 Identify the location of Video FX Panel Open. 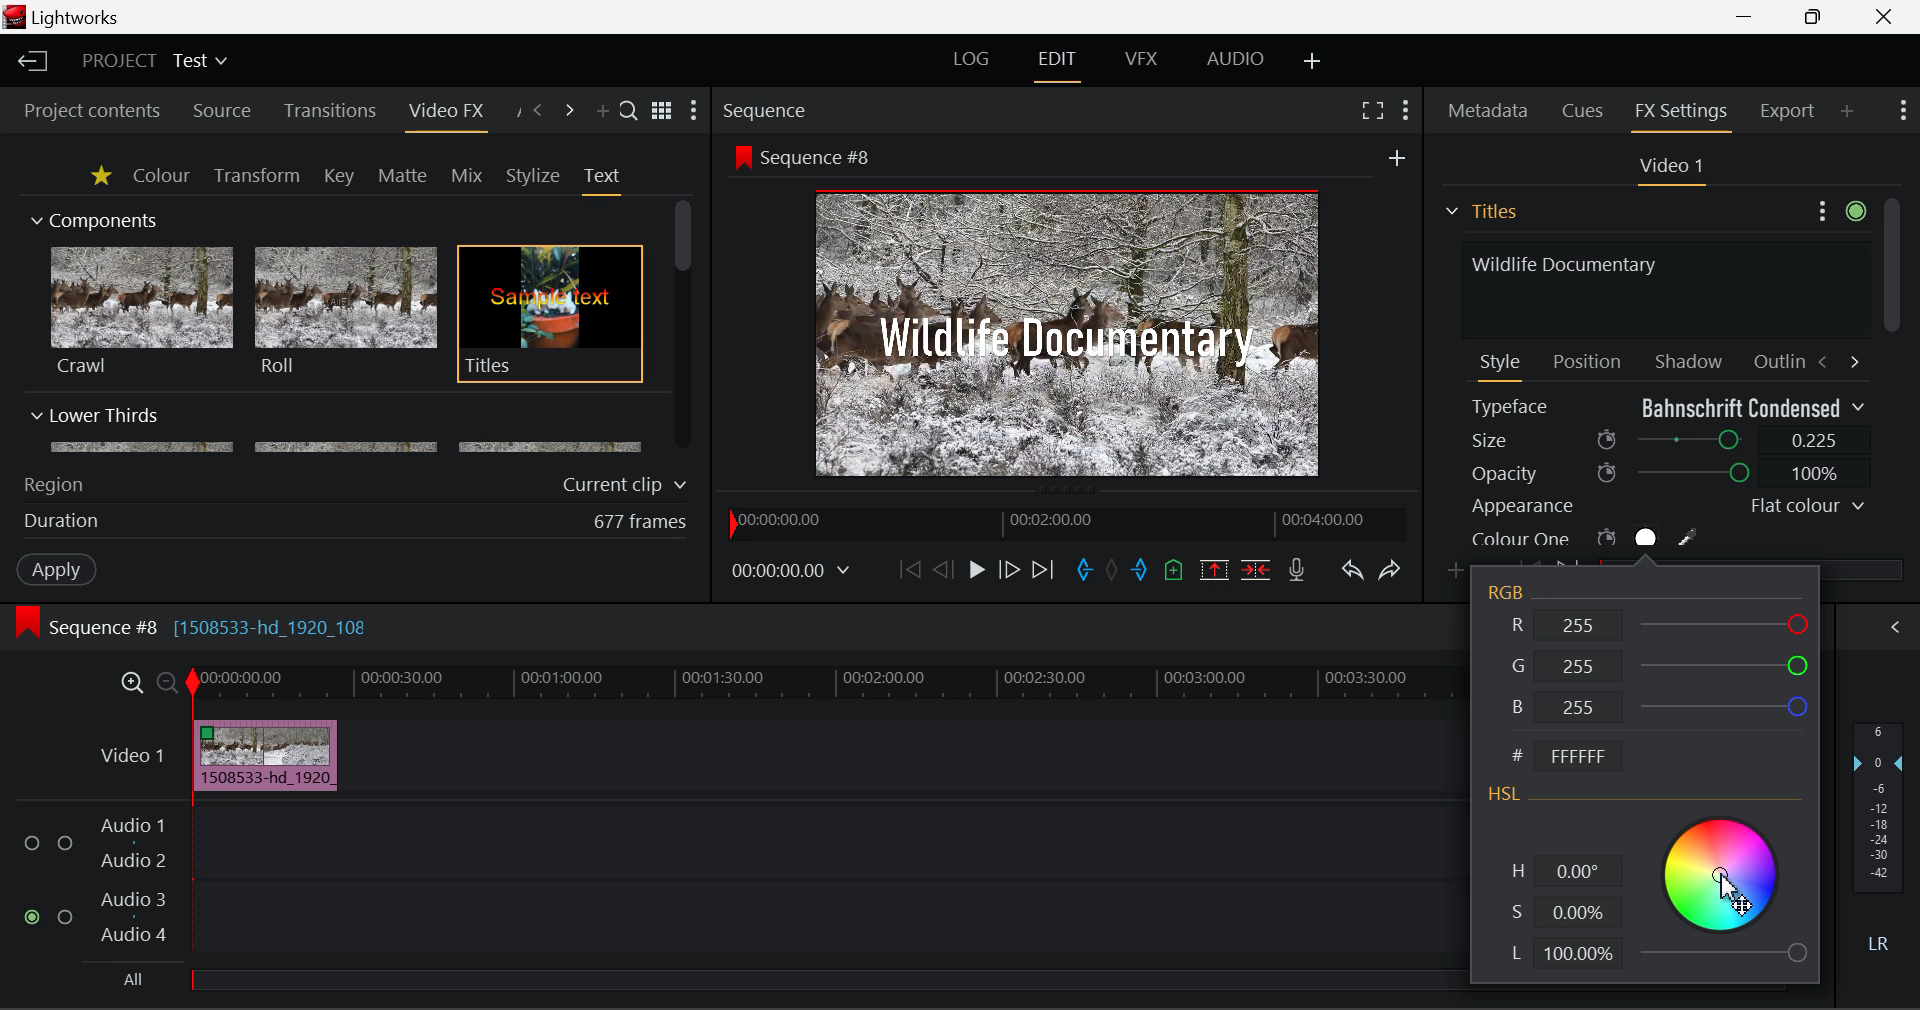
(445, 113).